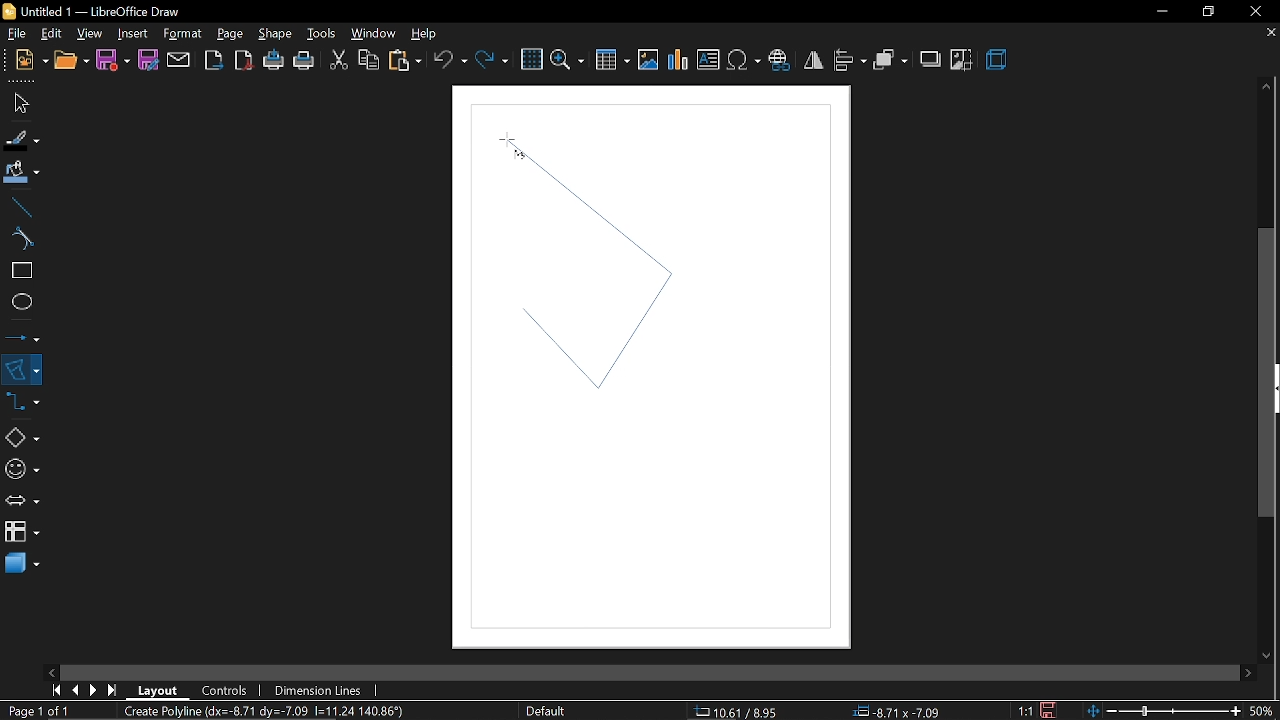  What do you see at coordinates (546, 711) in the screenshot?
I see `page style` at bounding box center [546, 711].